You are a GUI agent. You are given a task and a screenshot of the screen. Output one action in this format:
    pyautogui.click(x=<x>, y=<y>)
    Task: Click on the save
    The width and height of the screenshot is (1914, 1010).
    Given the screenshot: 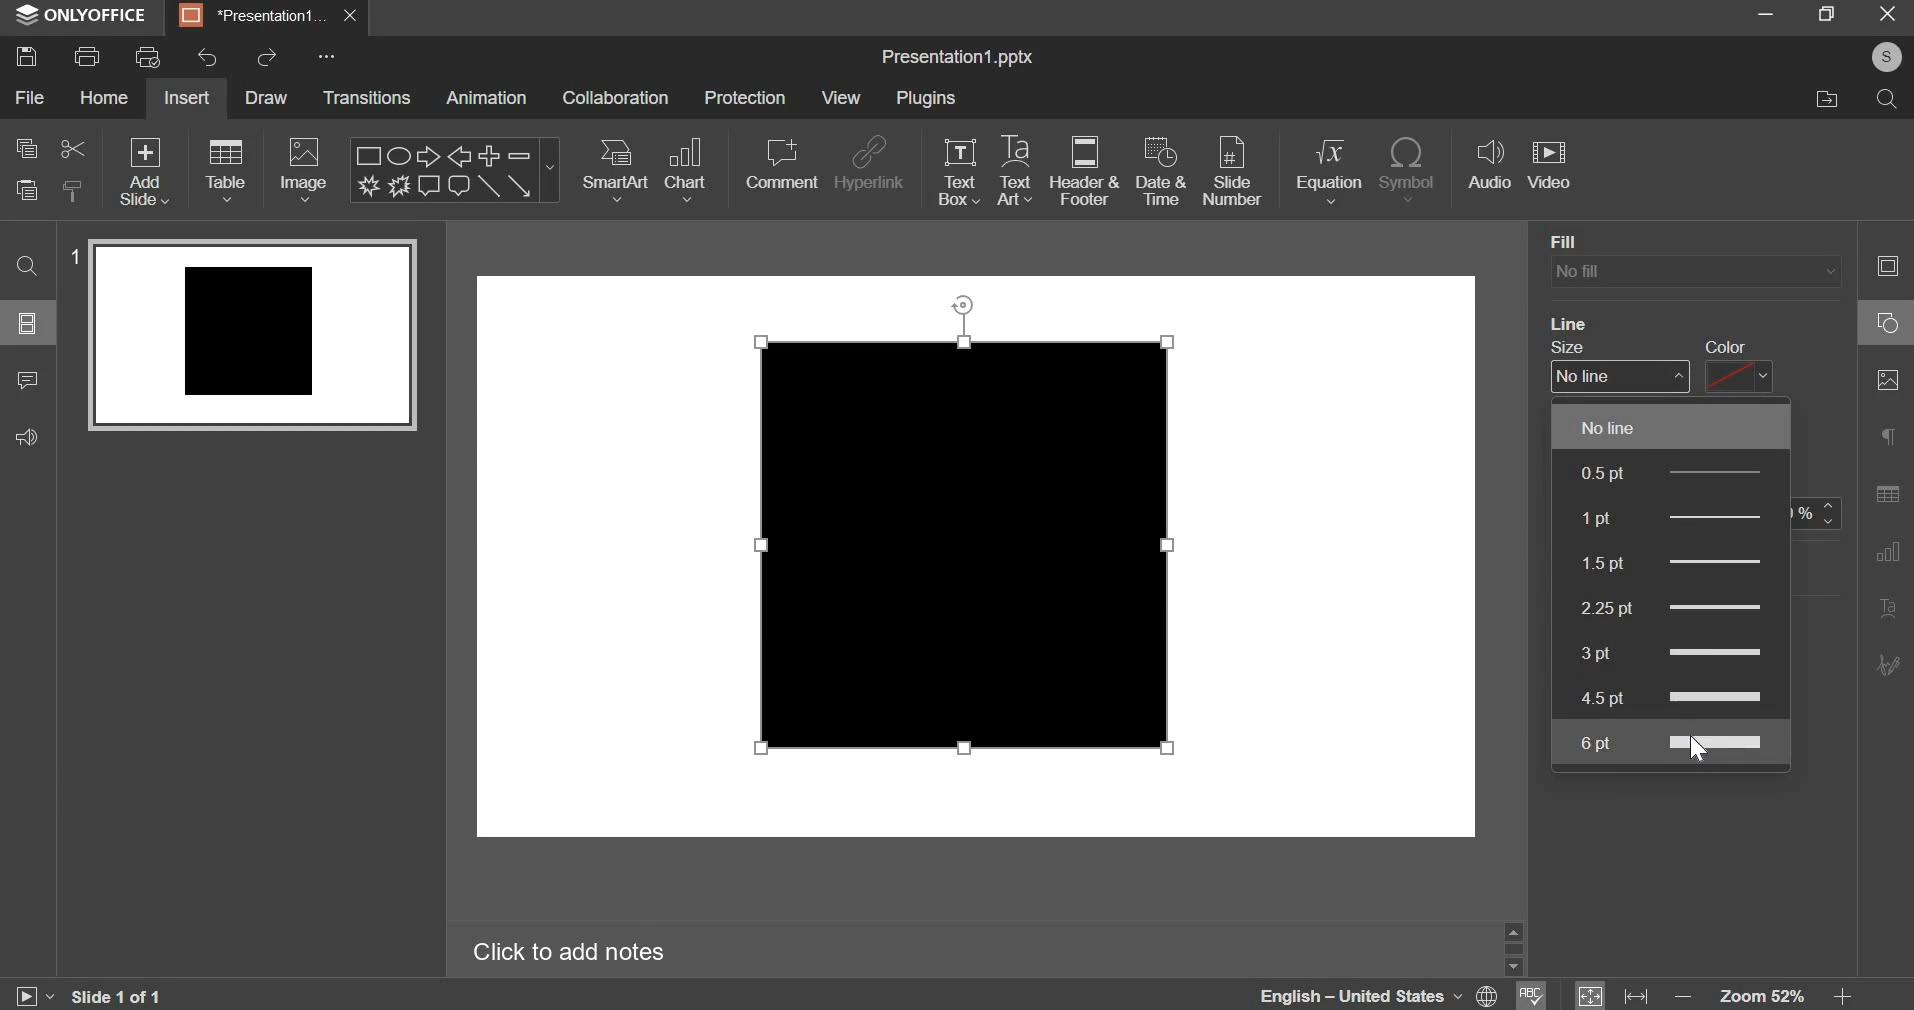 What is the action you would take?
    pyautogui.click(x=28, y=56)
    